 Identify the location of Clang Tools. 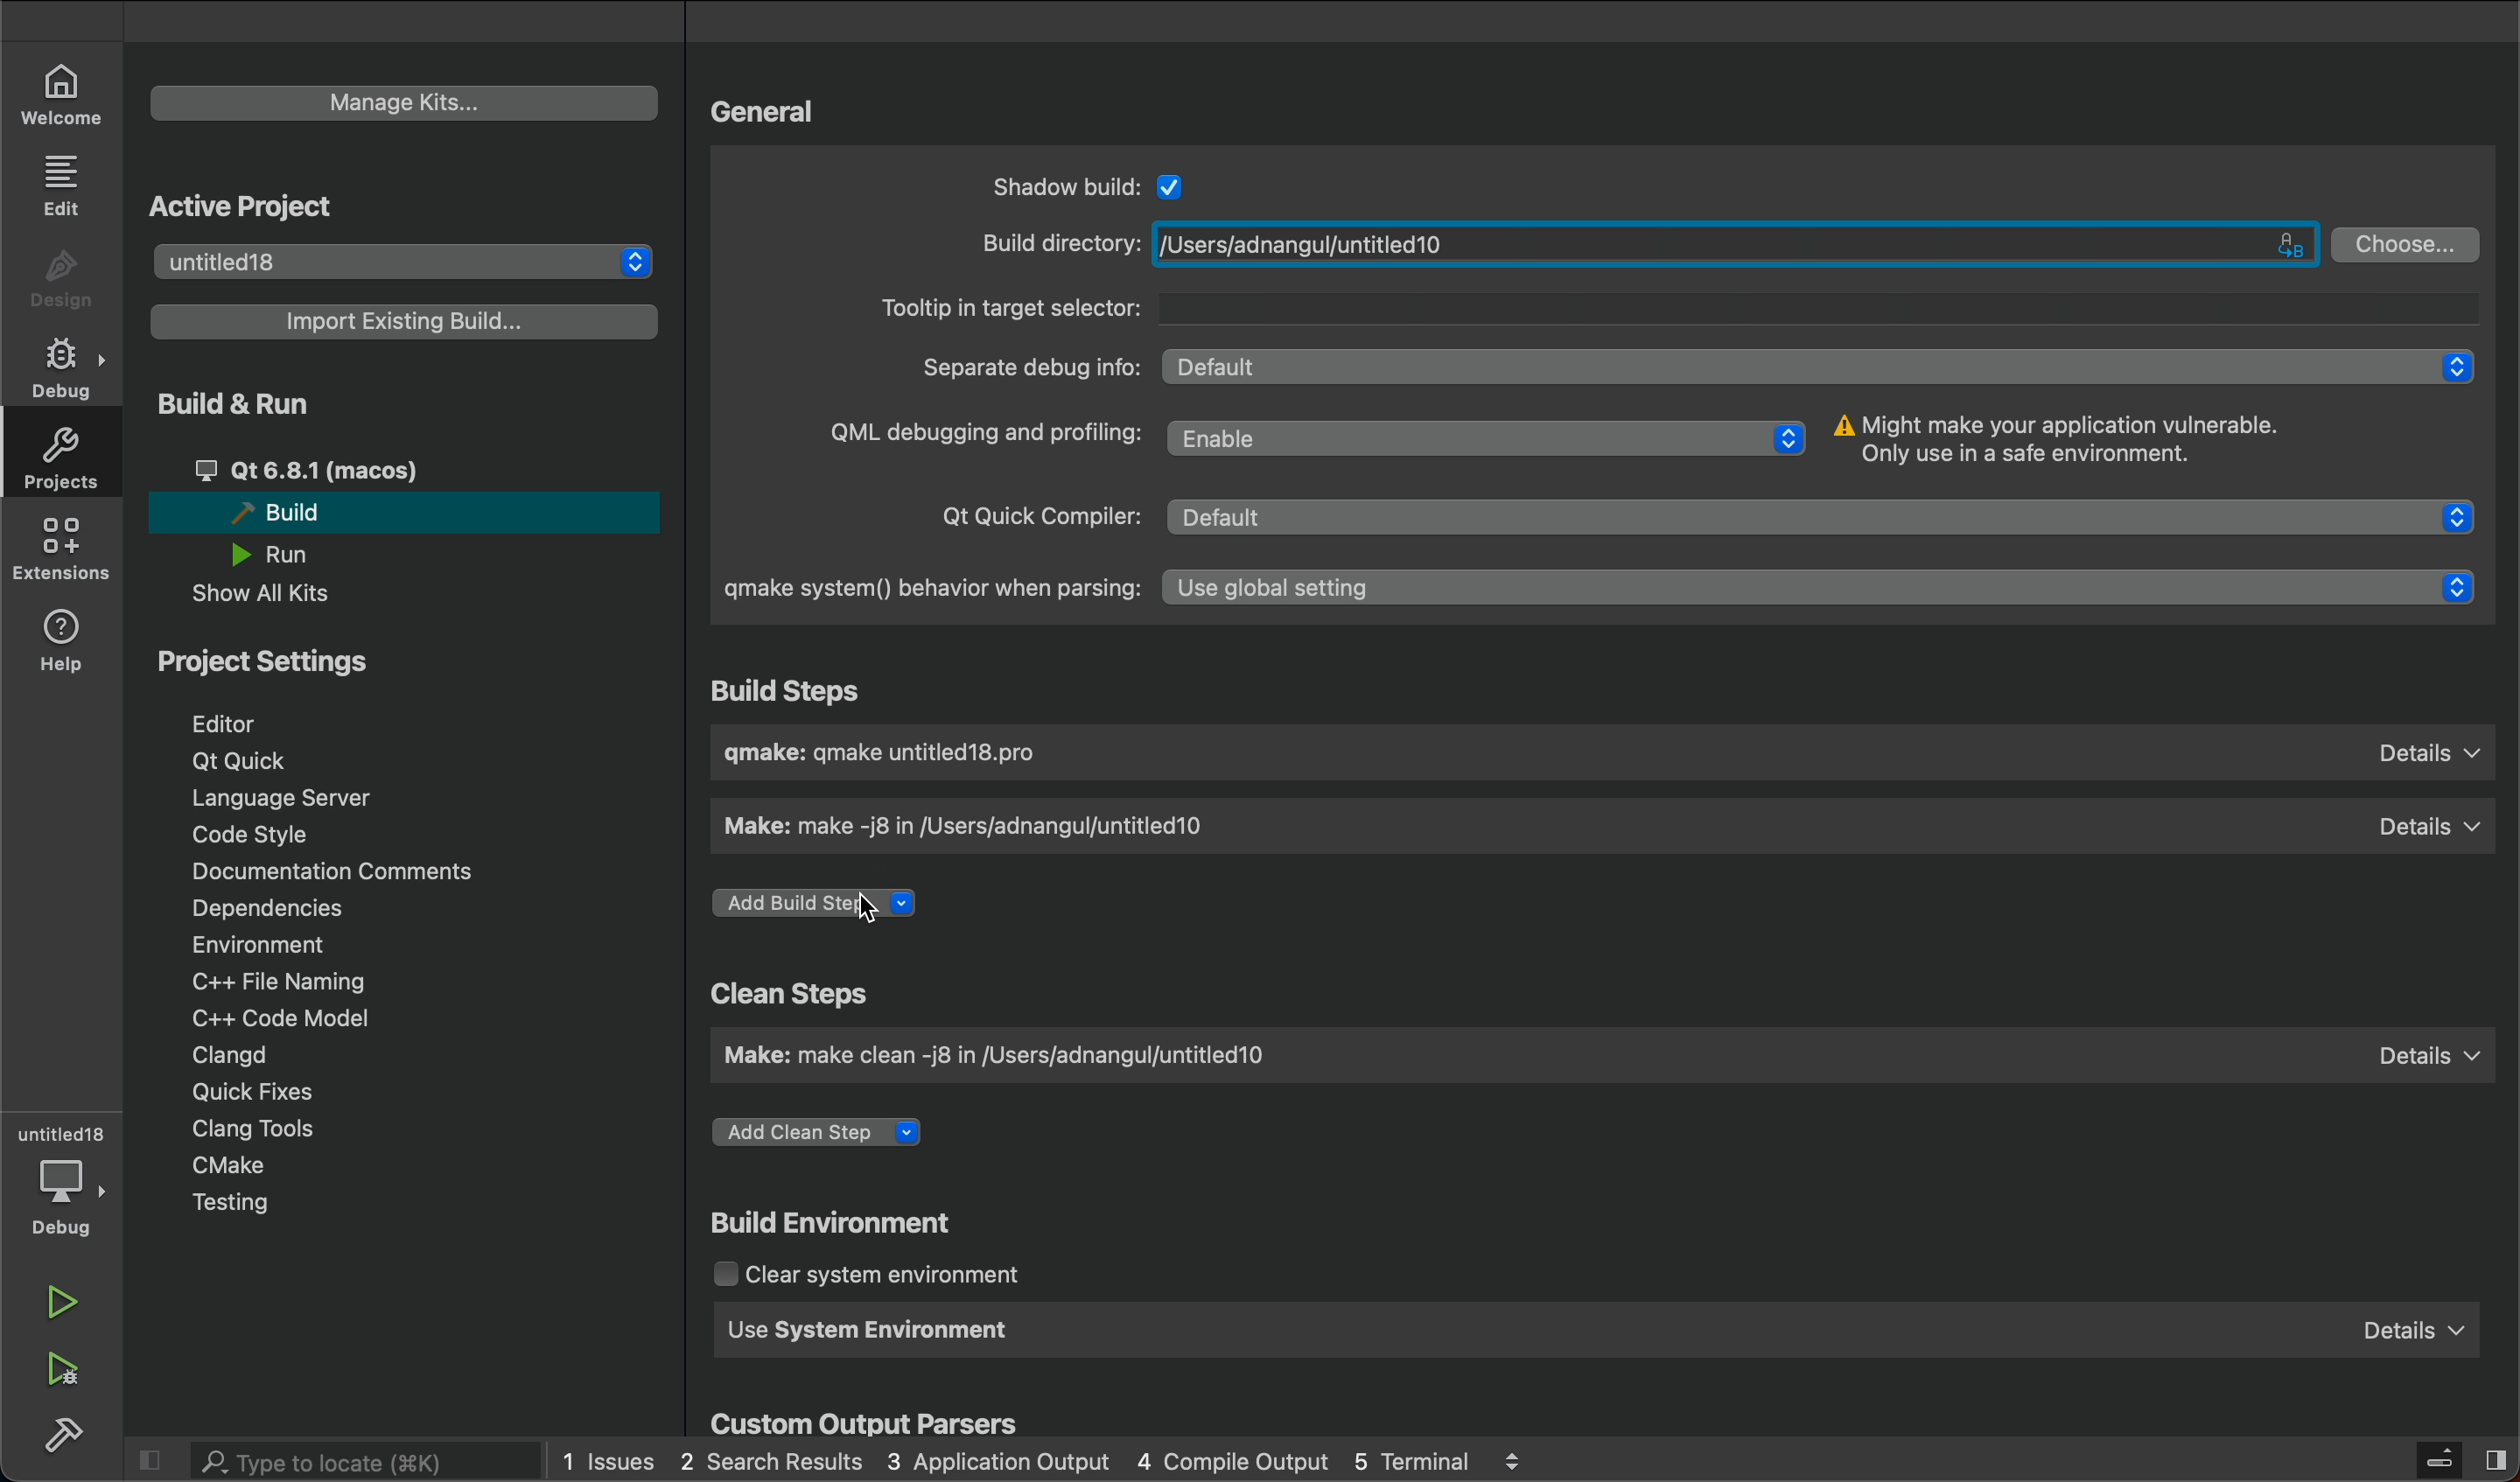
(258, 1126).